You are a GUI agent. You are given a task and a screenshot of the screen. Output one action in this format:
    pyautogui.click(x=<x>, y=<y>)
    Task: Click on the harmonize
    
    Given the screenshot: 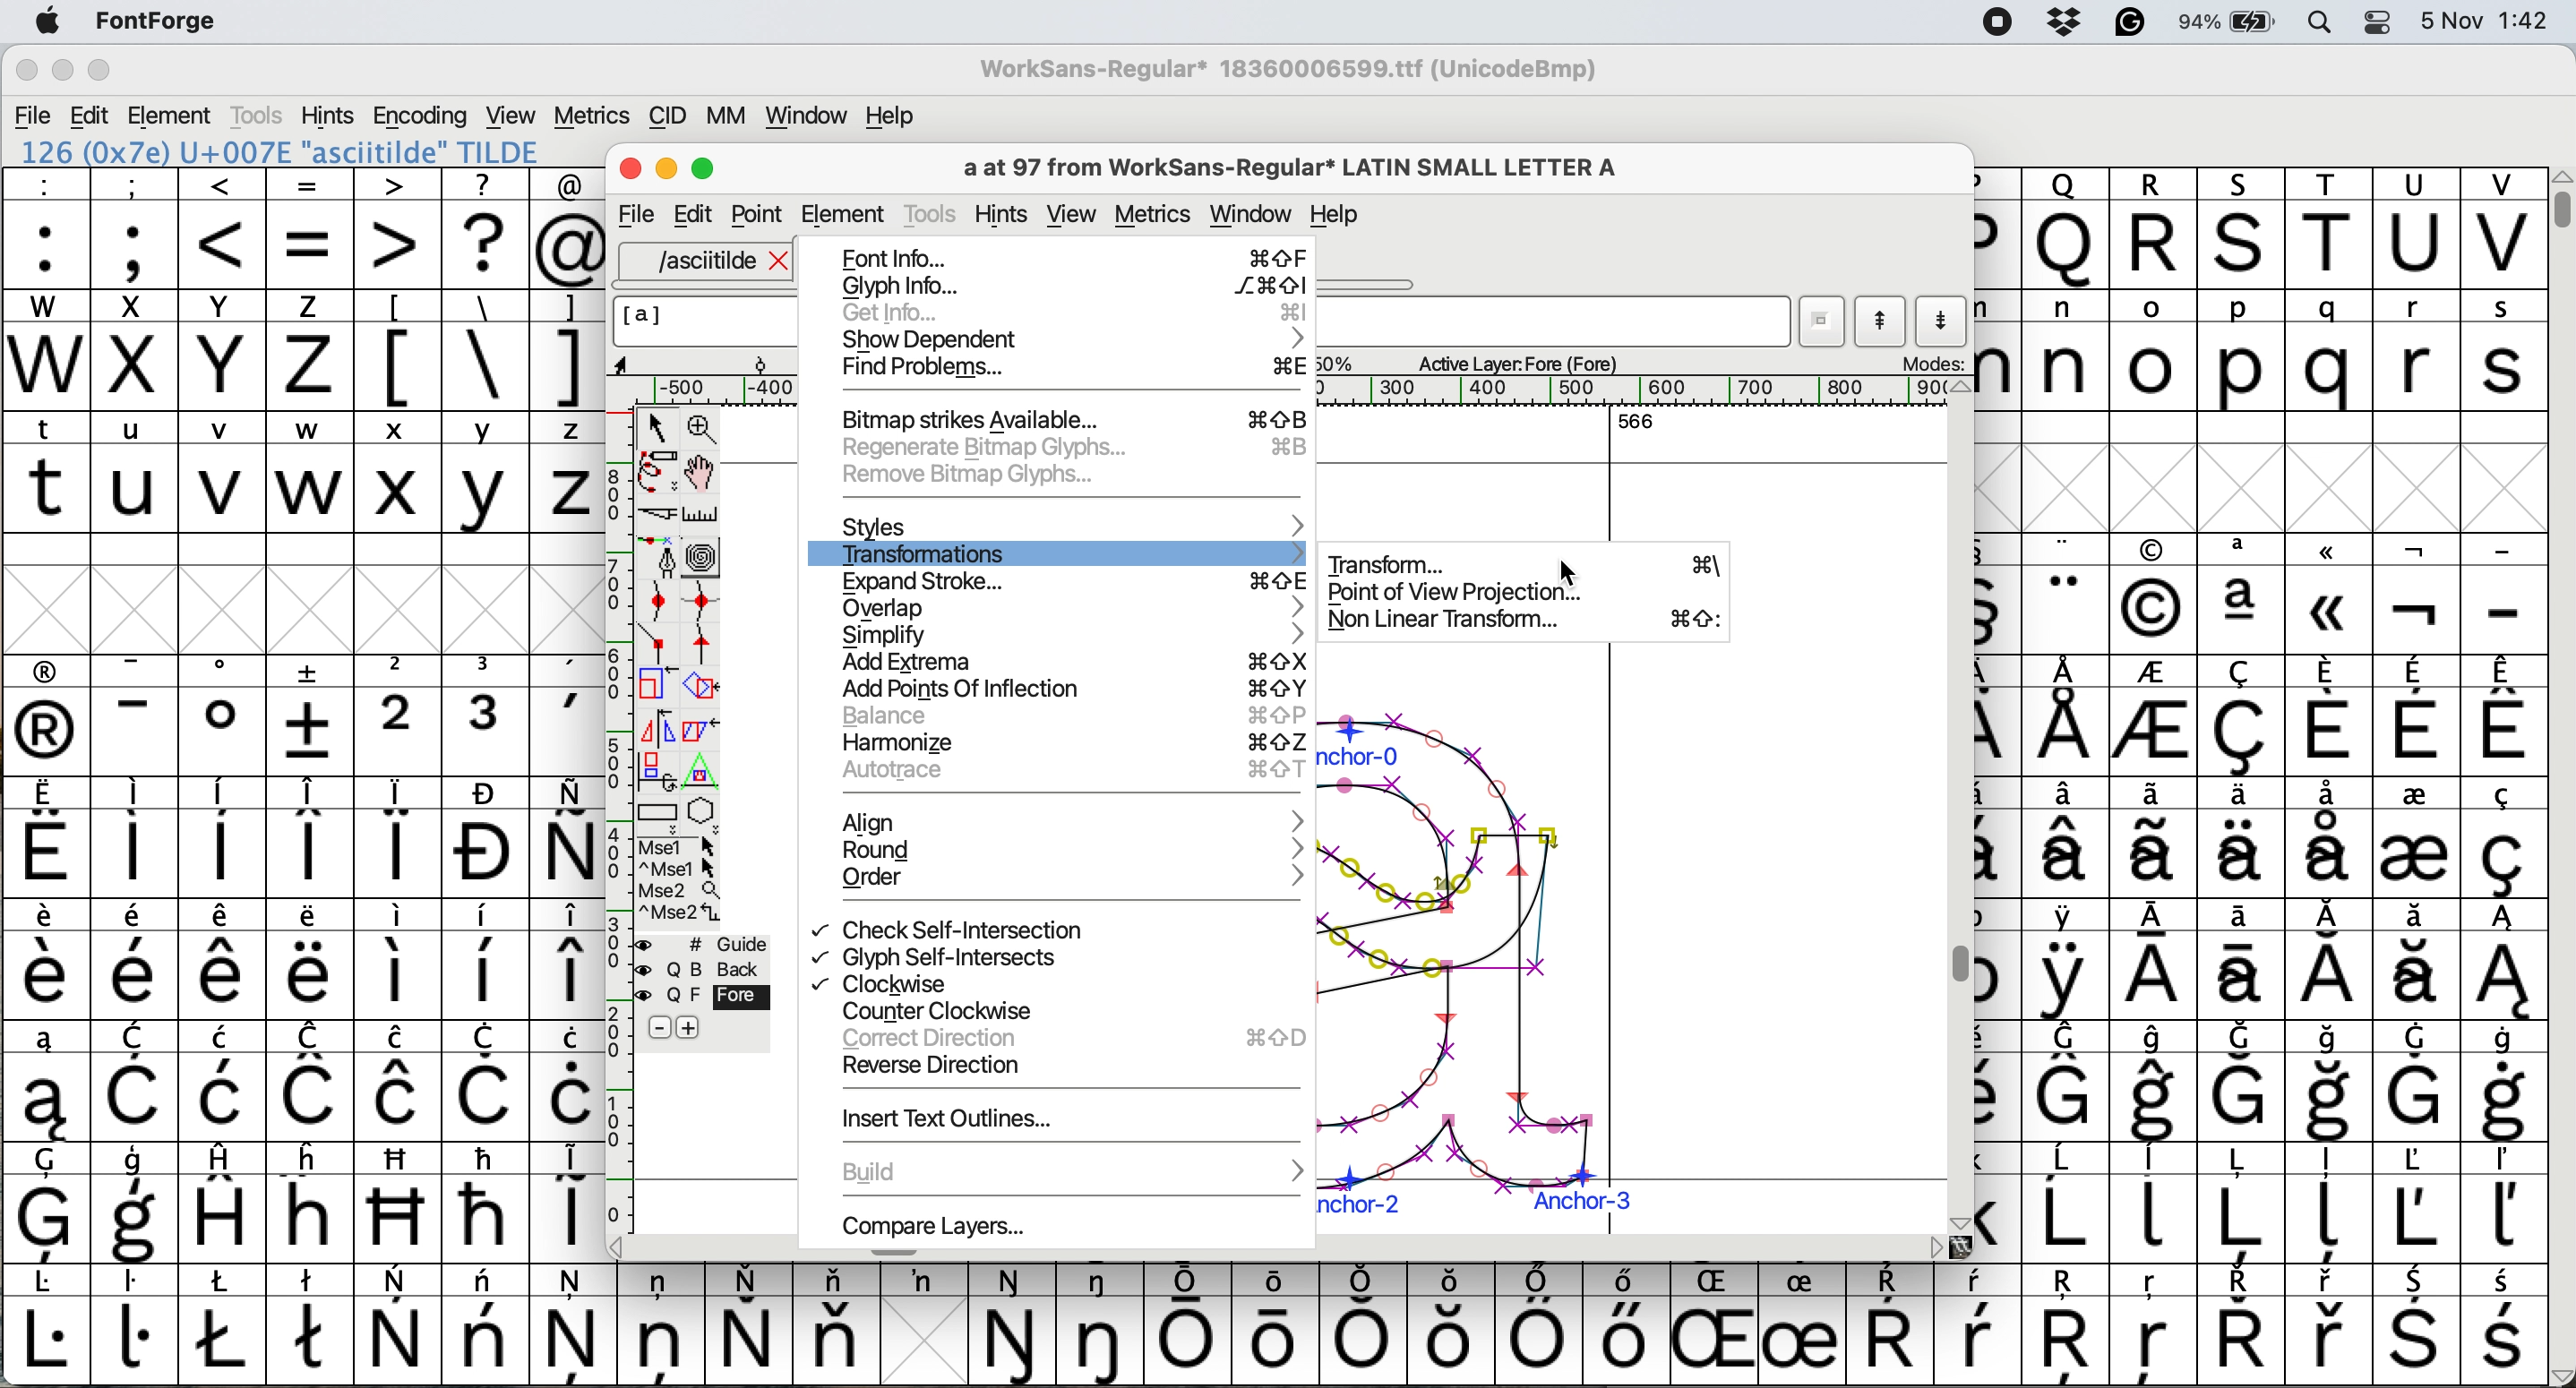 What is the action you would take?
    pyautogui.click(x=1076, y=740)
    